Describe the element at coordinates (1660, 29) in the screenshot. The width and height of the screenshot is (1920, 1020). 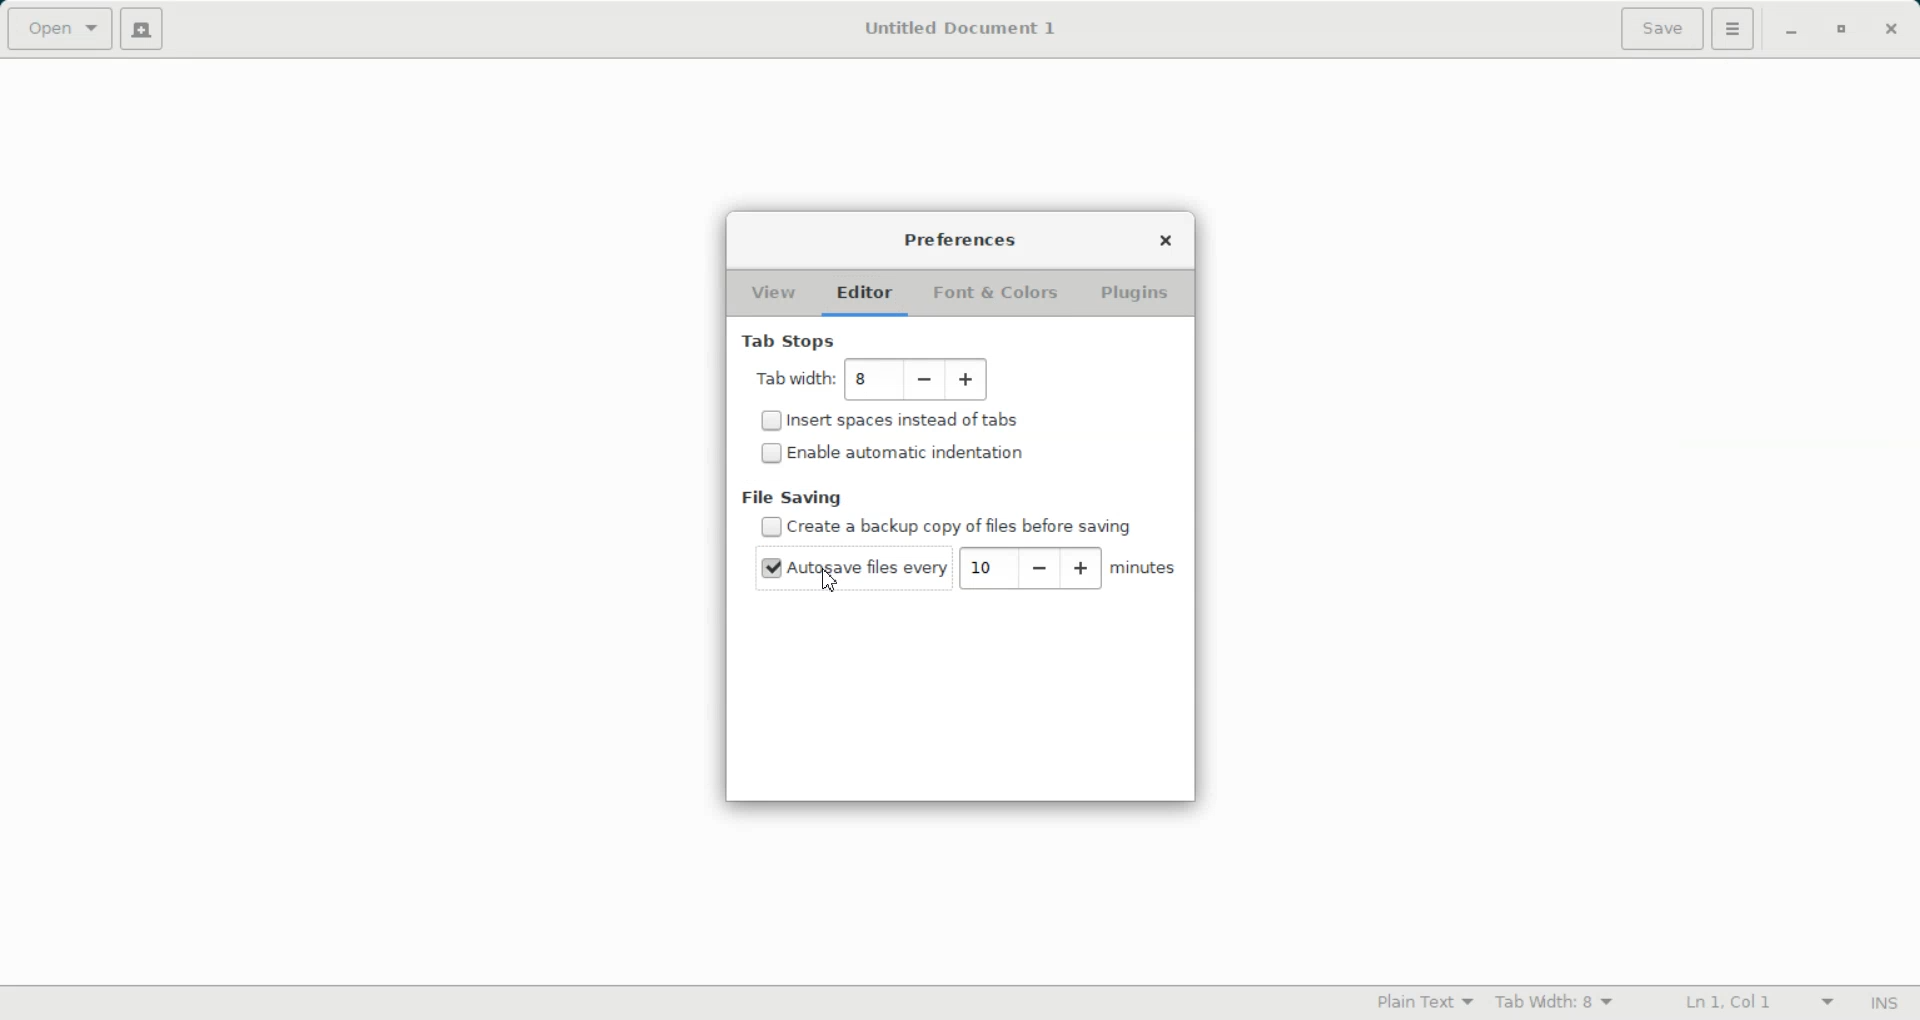
I see `Save` at that location.